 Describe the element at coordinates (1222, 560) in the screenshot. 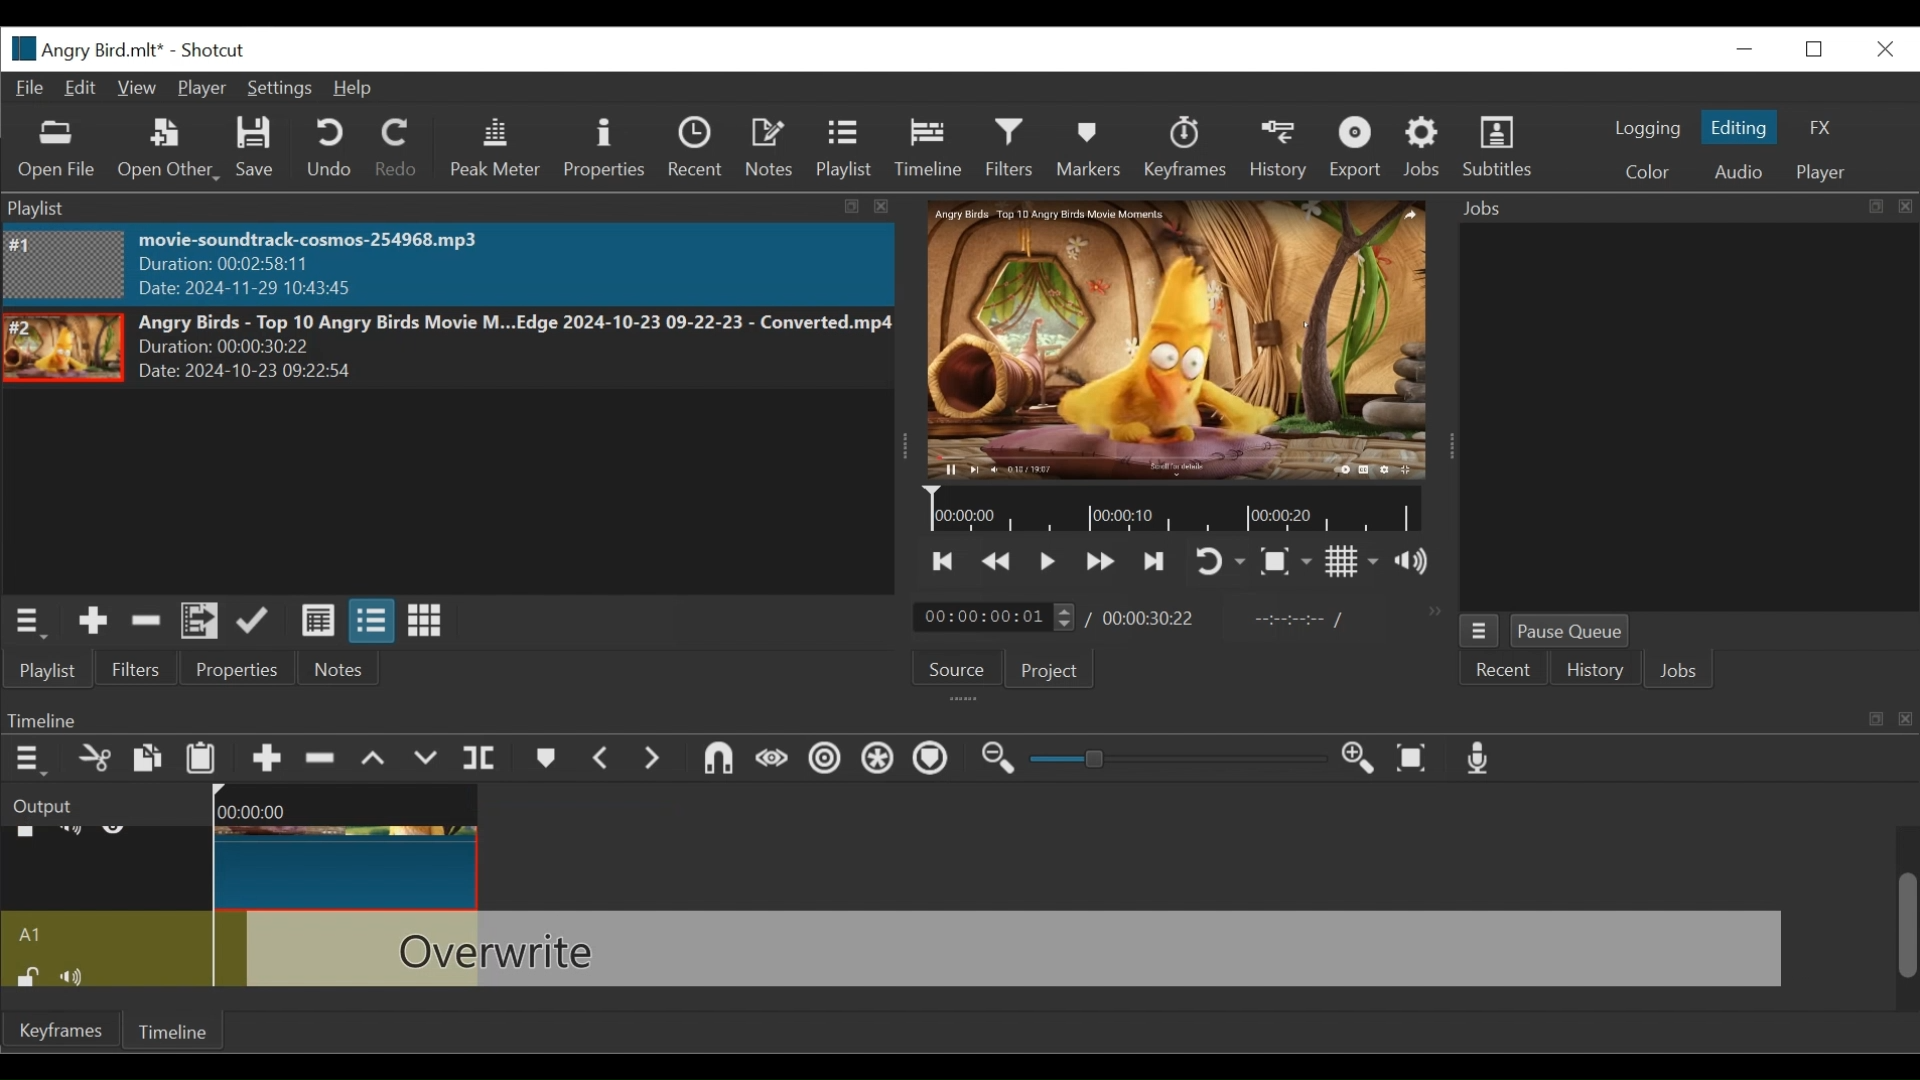

I see `Toggle on ` at that location.